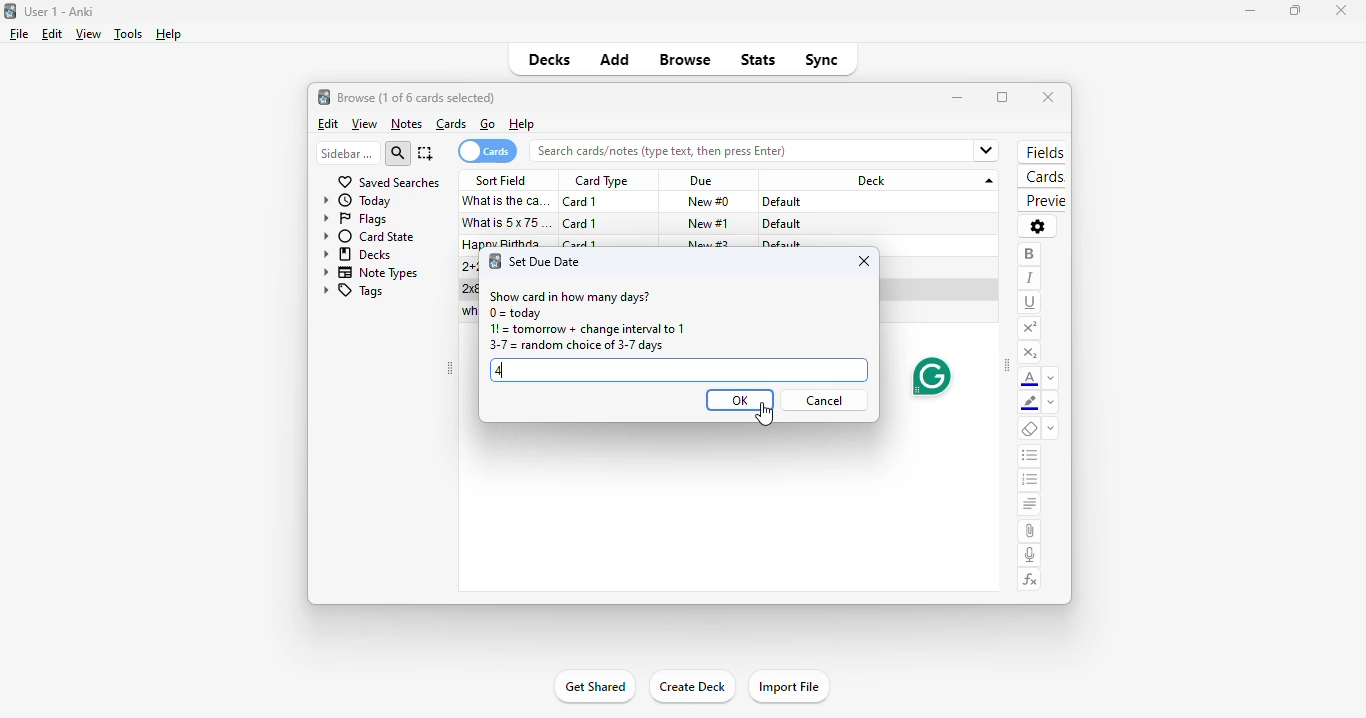 The height and width of the screenshot is (718, 1366). What do you see at coordinates (369, 236) in the screenshot?
I see `card state` at bounding box center [369, 236].